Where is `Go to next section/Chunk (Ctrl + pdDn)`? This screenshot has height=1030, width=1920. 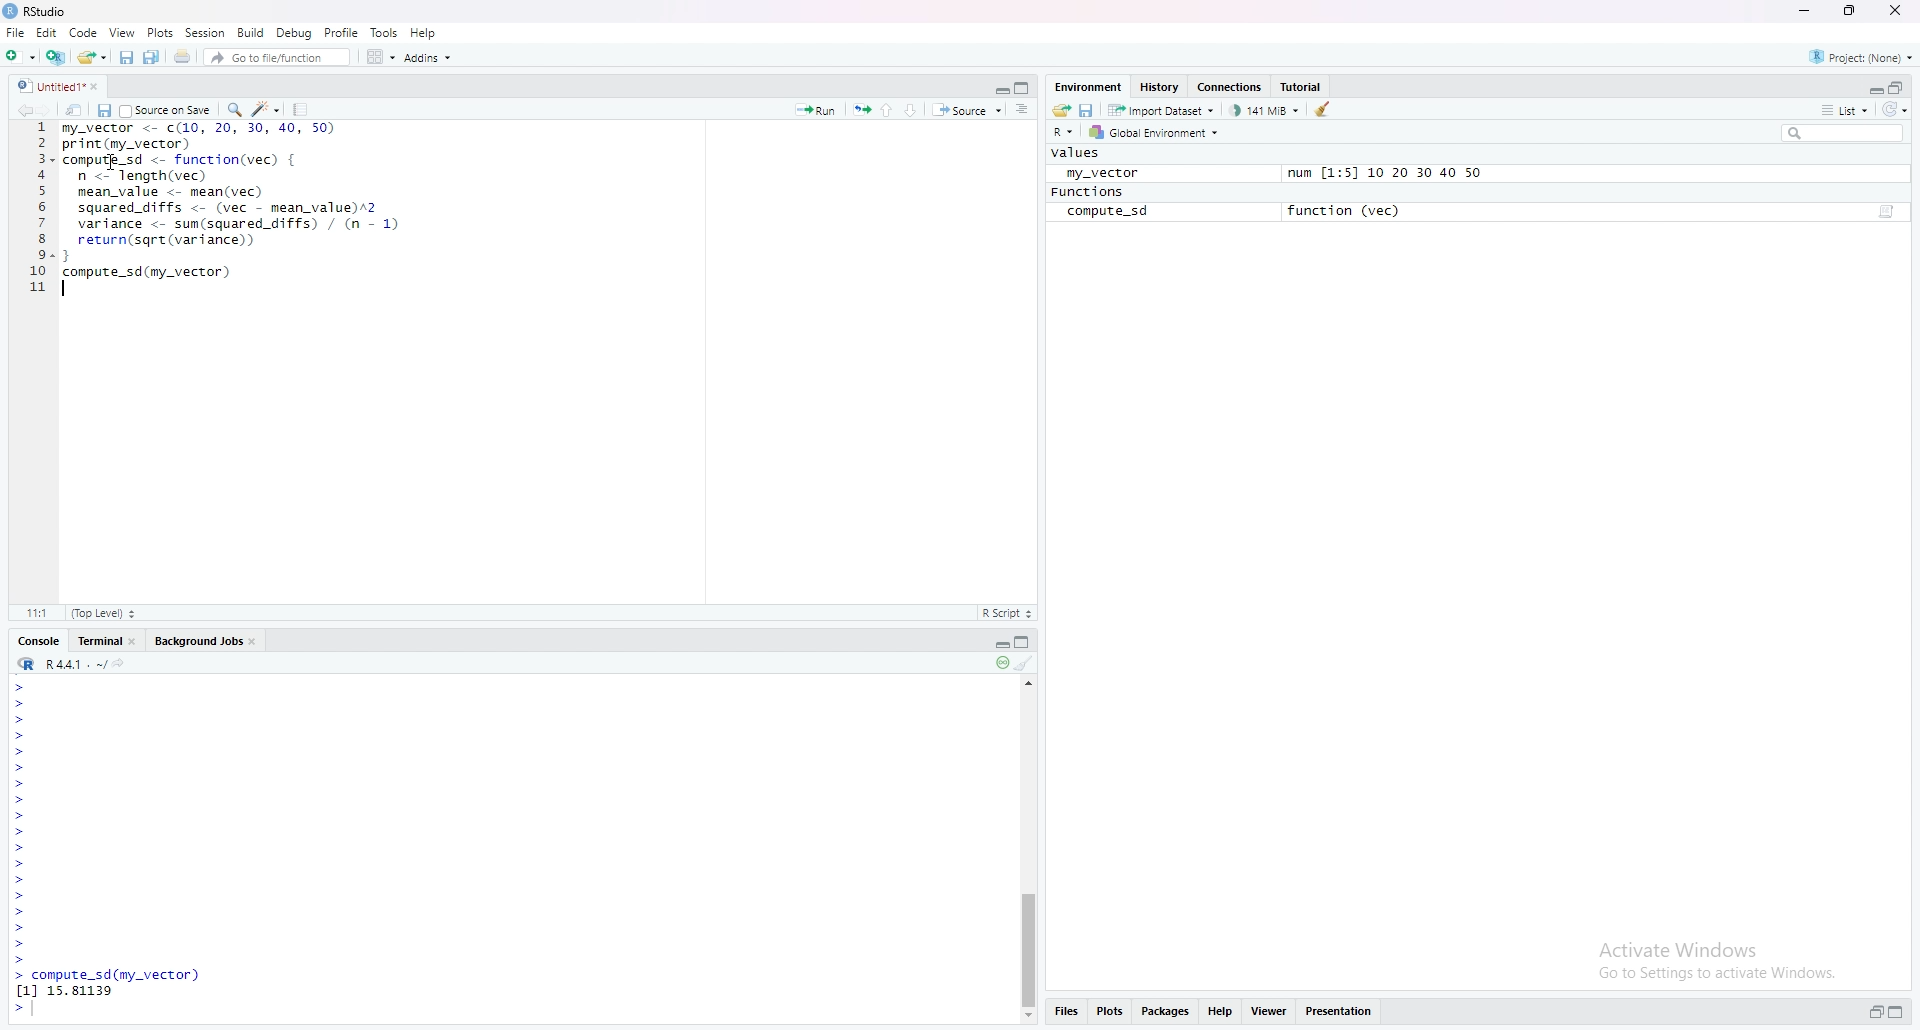 Go to next section/Chunk (Ctrl + pdDn) is located at coordinates (914, 108).